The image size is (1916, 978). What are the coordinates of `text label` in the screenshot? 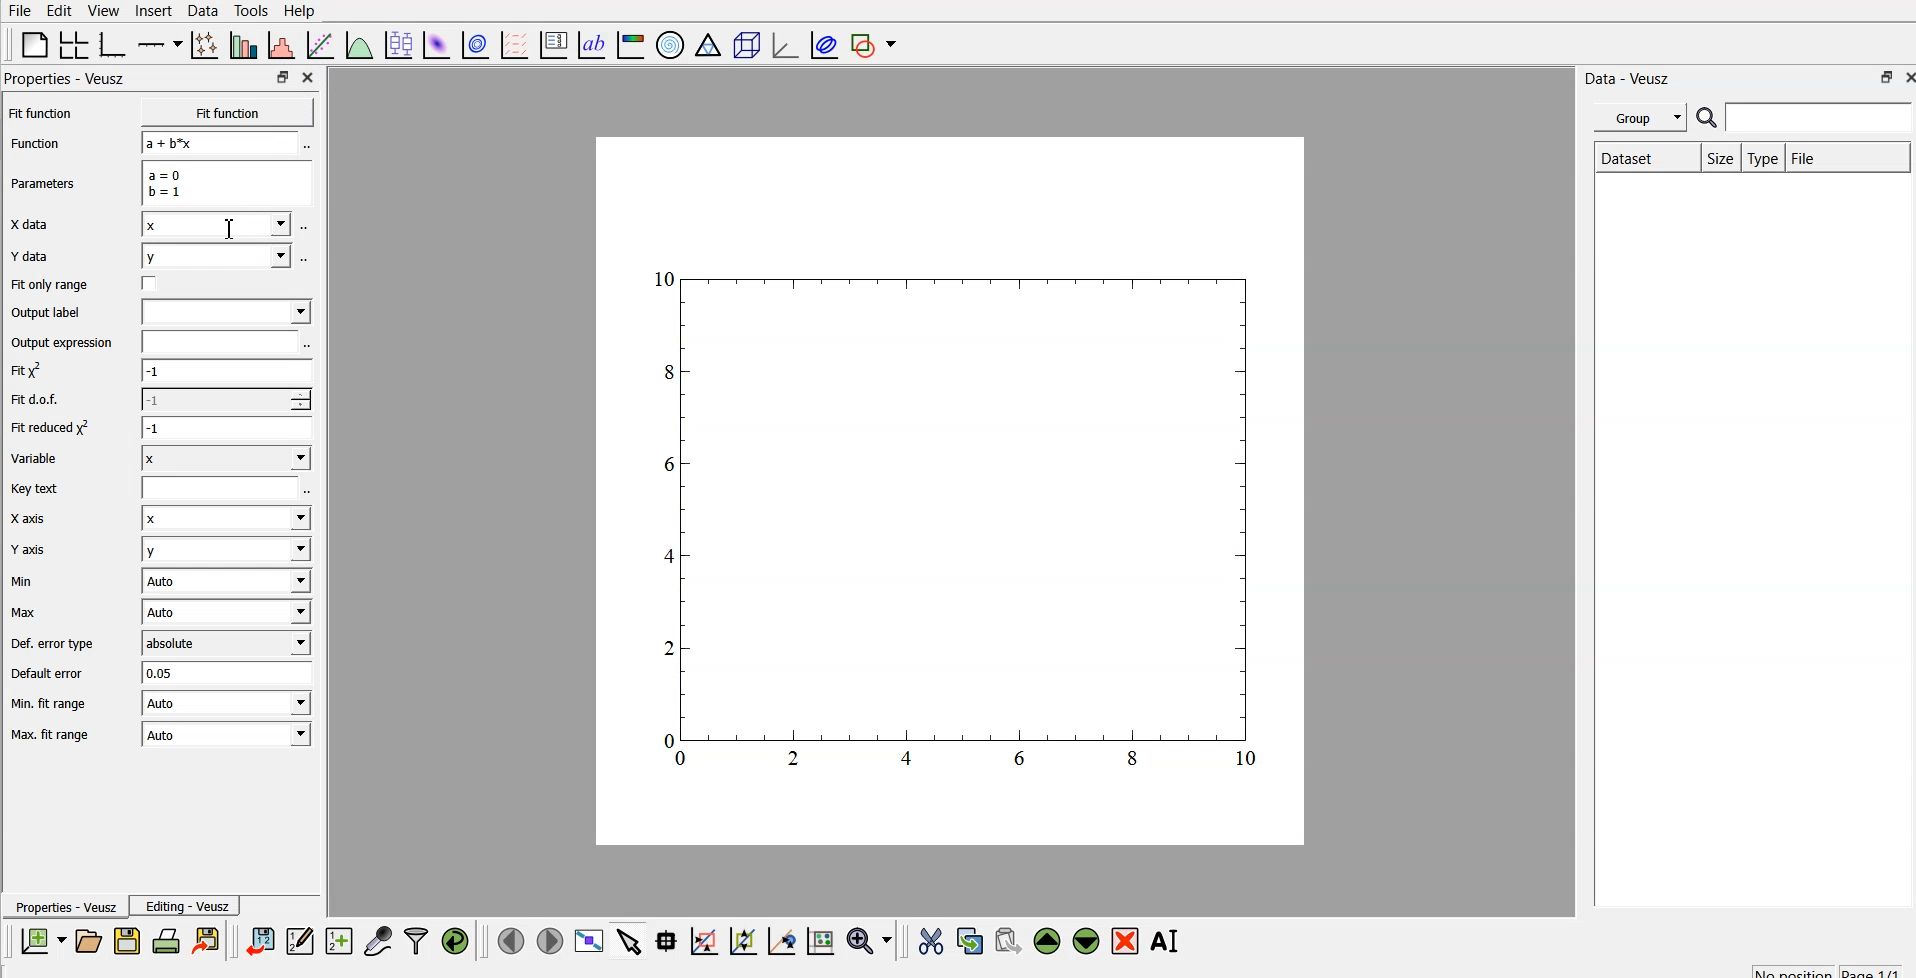 It's located at (590, 45).